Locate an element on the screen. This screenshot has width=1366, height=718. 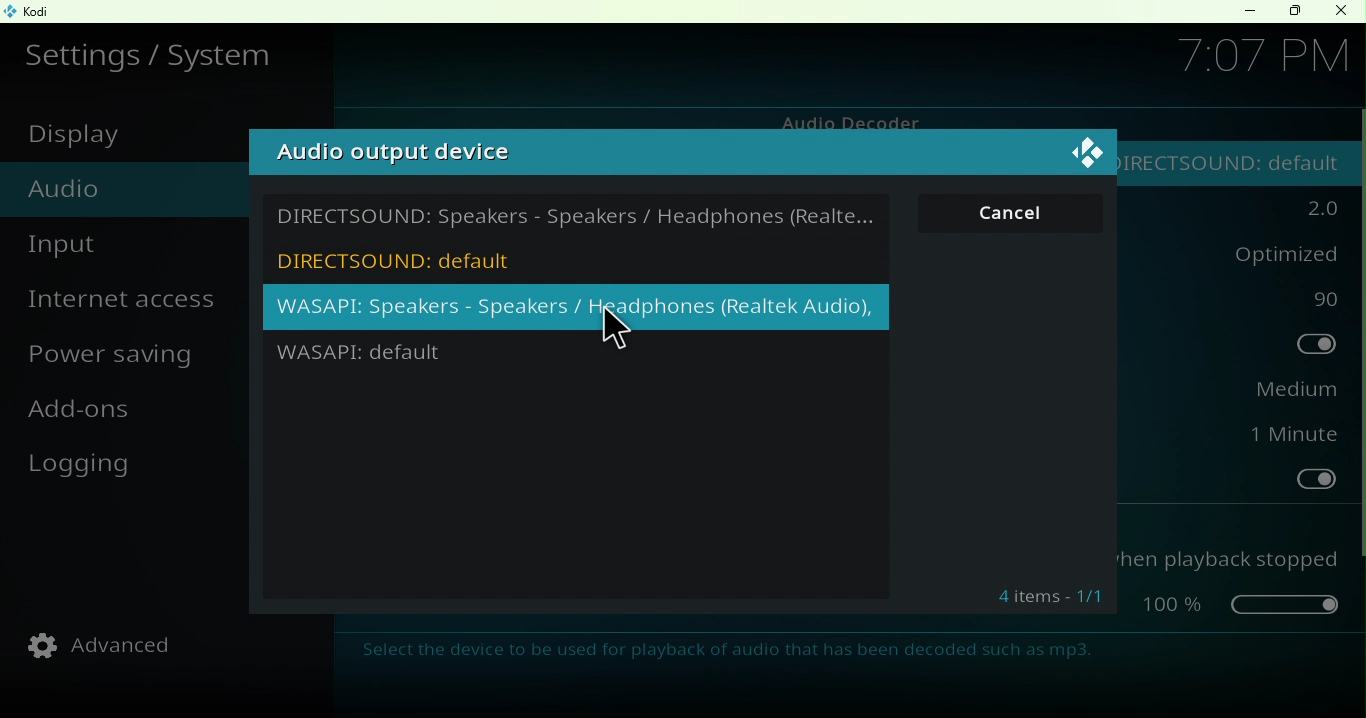
Audio is located at coordinates (114, 190).